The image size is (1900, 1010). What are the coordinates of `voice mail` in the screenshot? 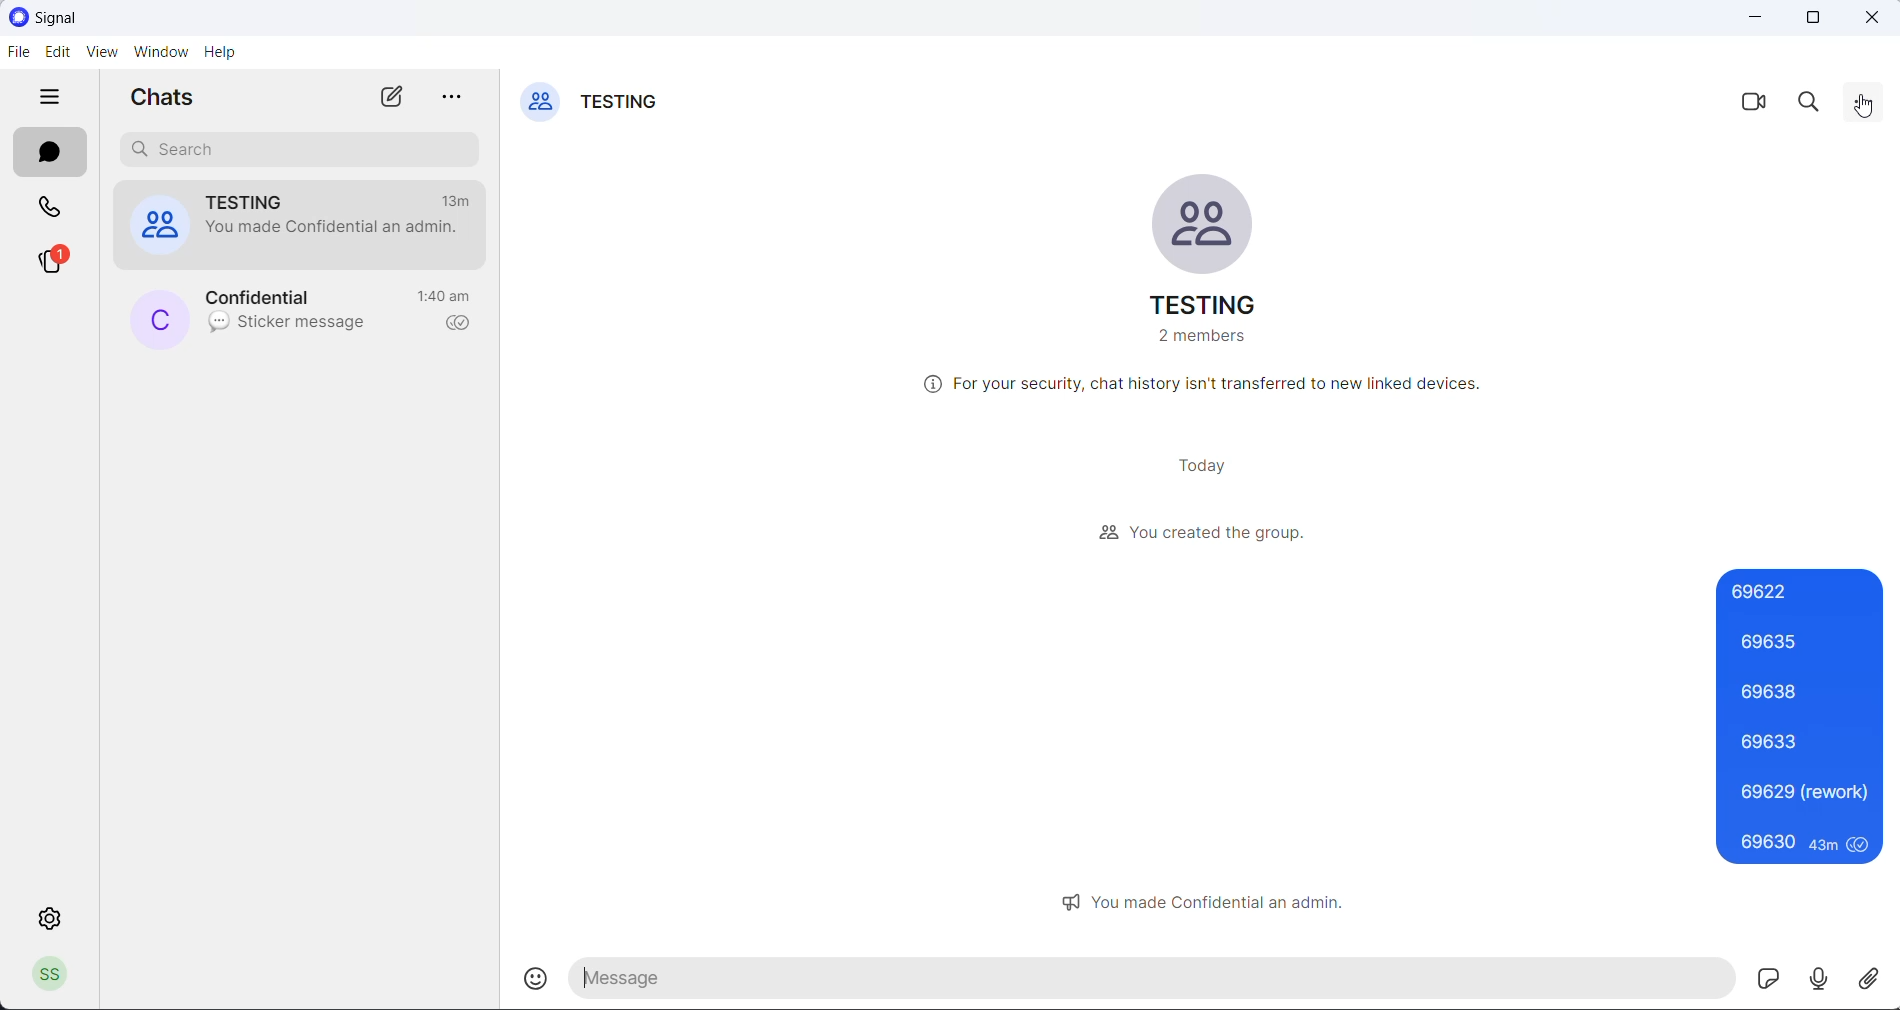 It's located at (1823, 977).